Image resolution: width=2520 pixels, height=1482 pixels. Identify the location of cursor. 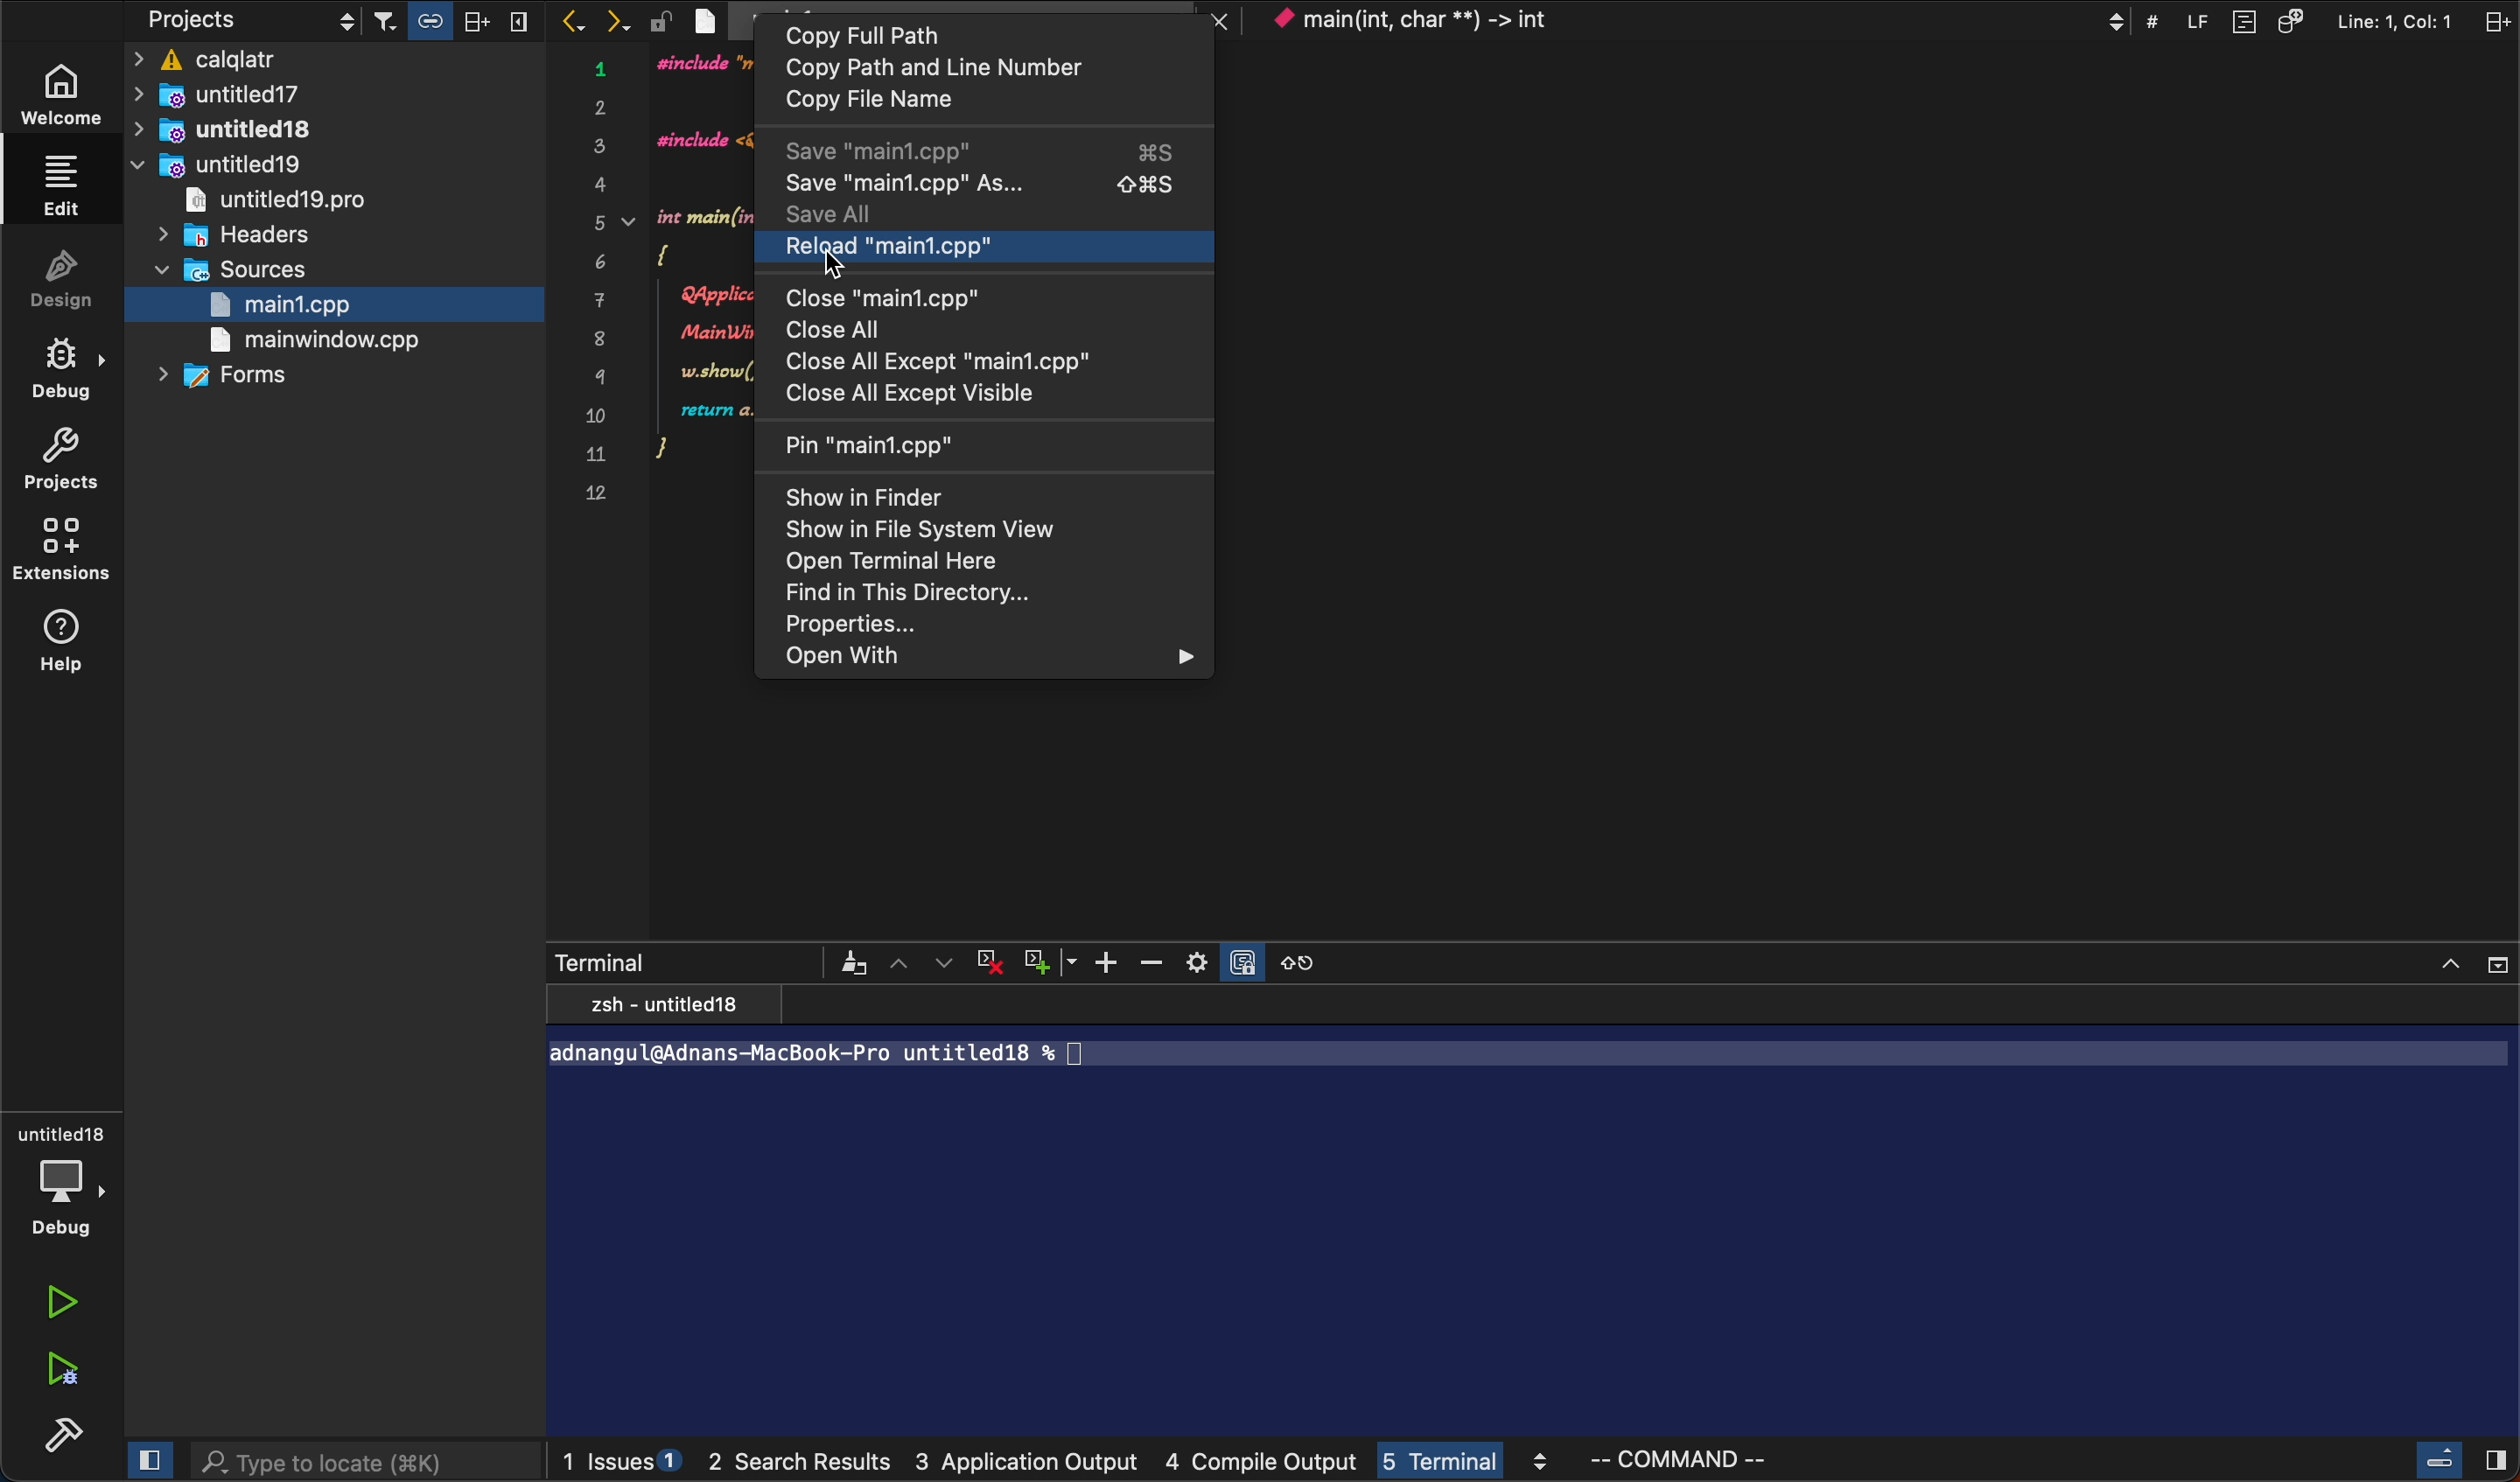
(843, 268).